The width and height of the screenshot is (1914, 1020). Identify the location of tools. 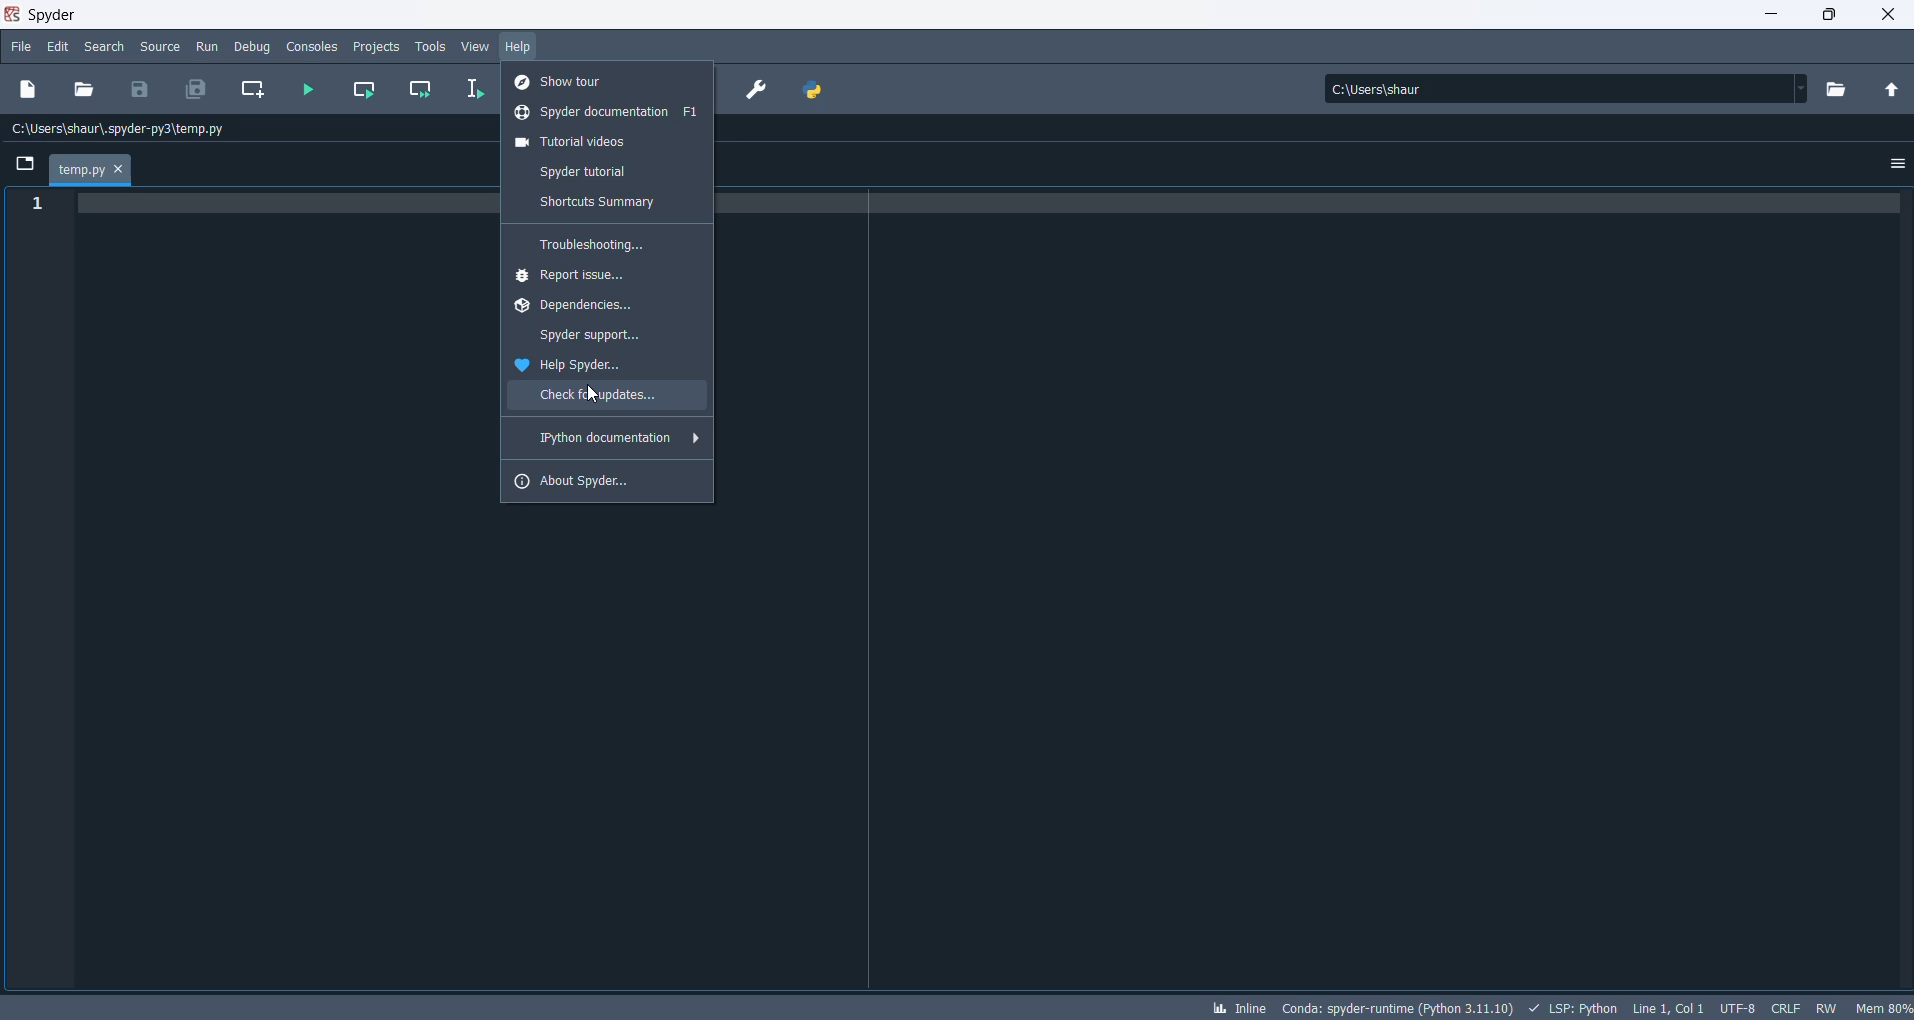
(430, 45).